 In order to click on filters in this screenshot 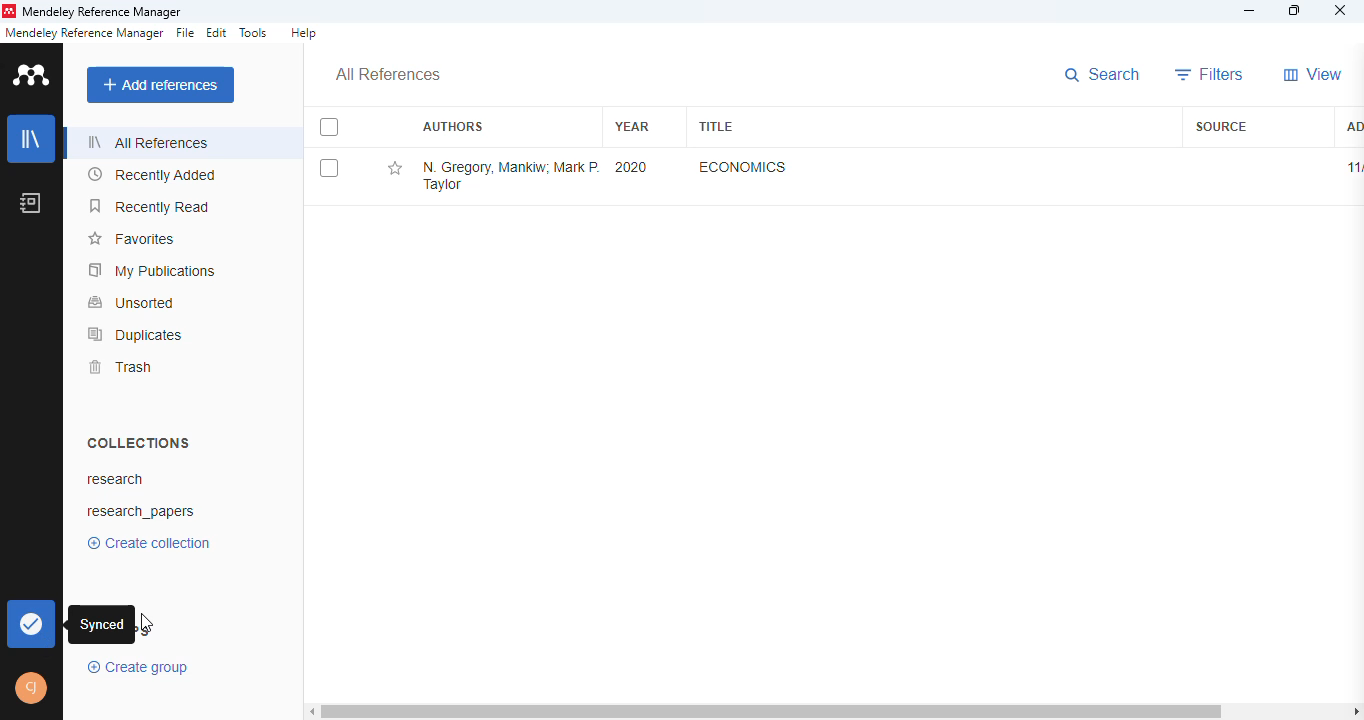, I will do `click(1210, 74)`.